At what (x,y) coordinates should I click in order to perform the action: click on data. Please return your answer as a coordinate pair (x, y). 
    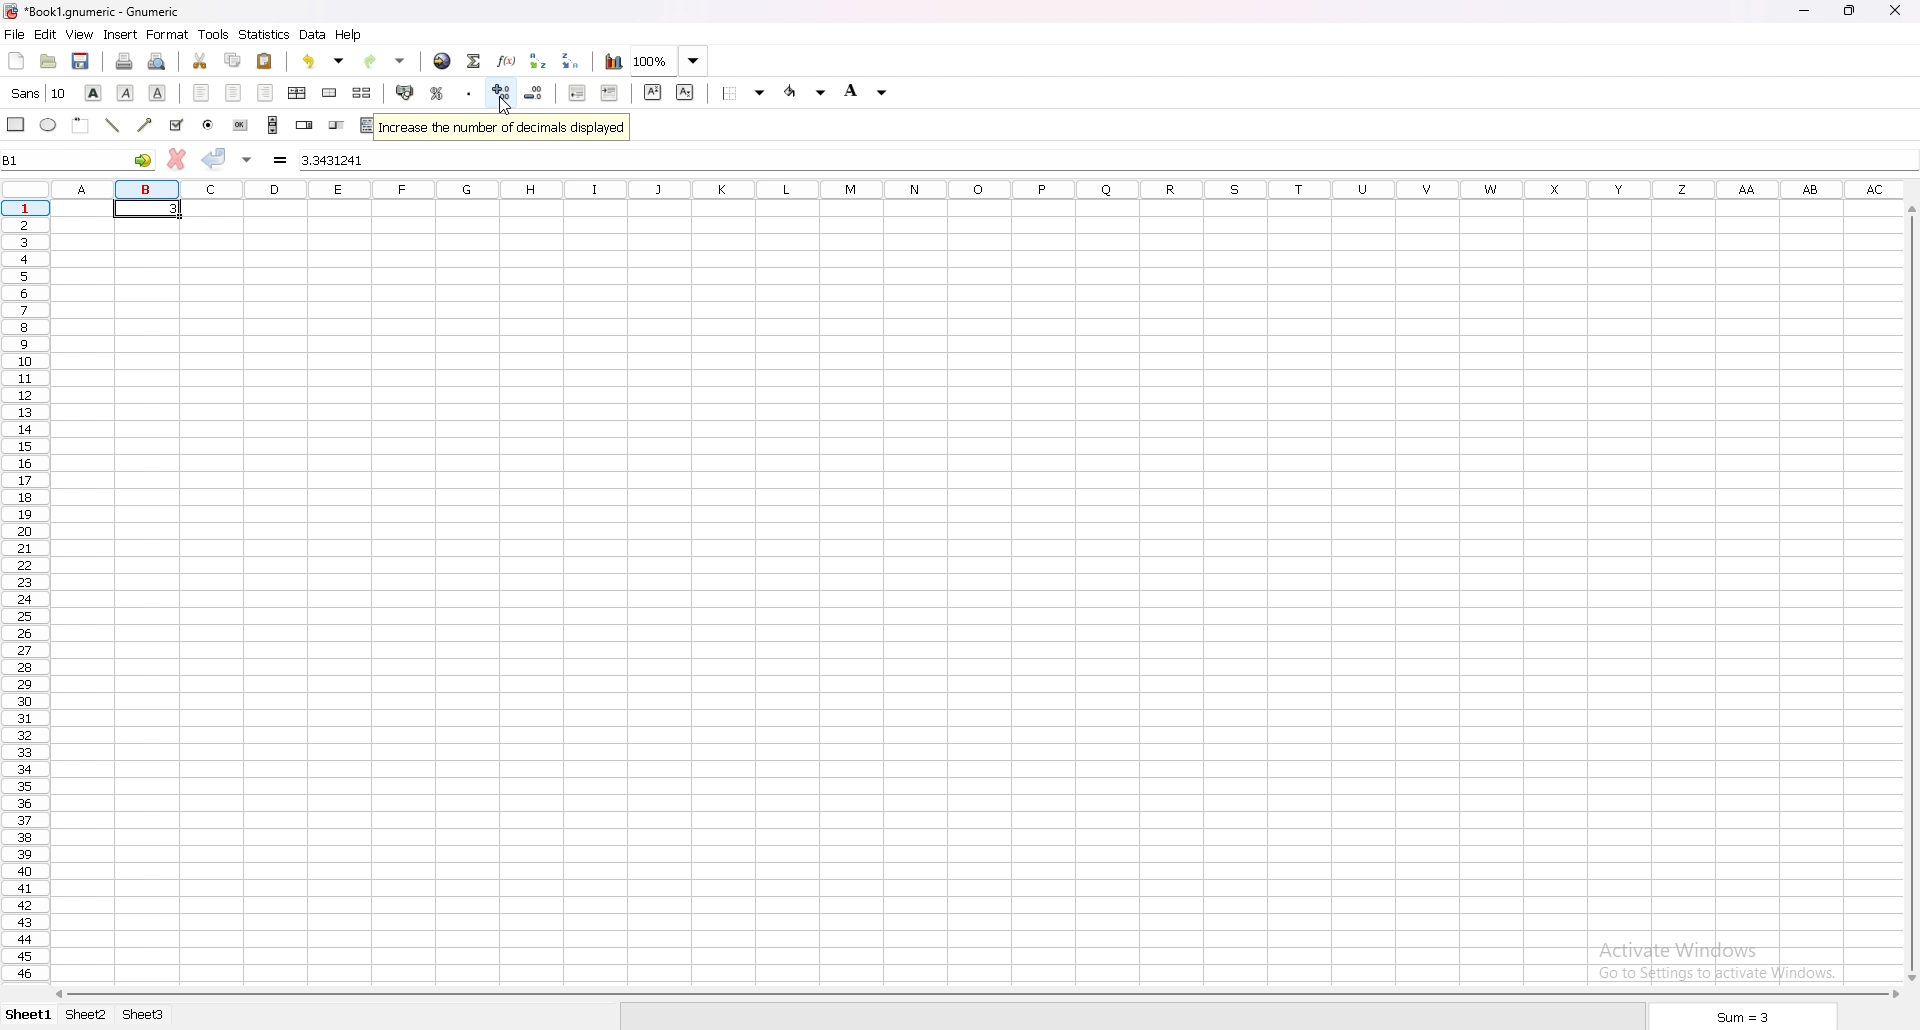
    Looking at the image, I should click on (314, 34).